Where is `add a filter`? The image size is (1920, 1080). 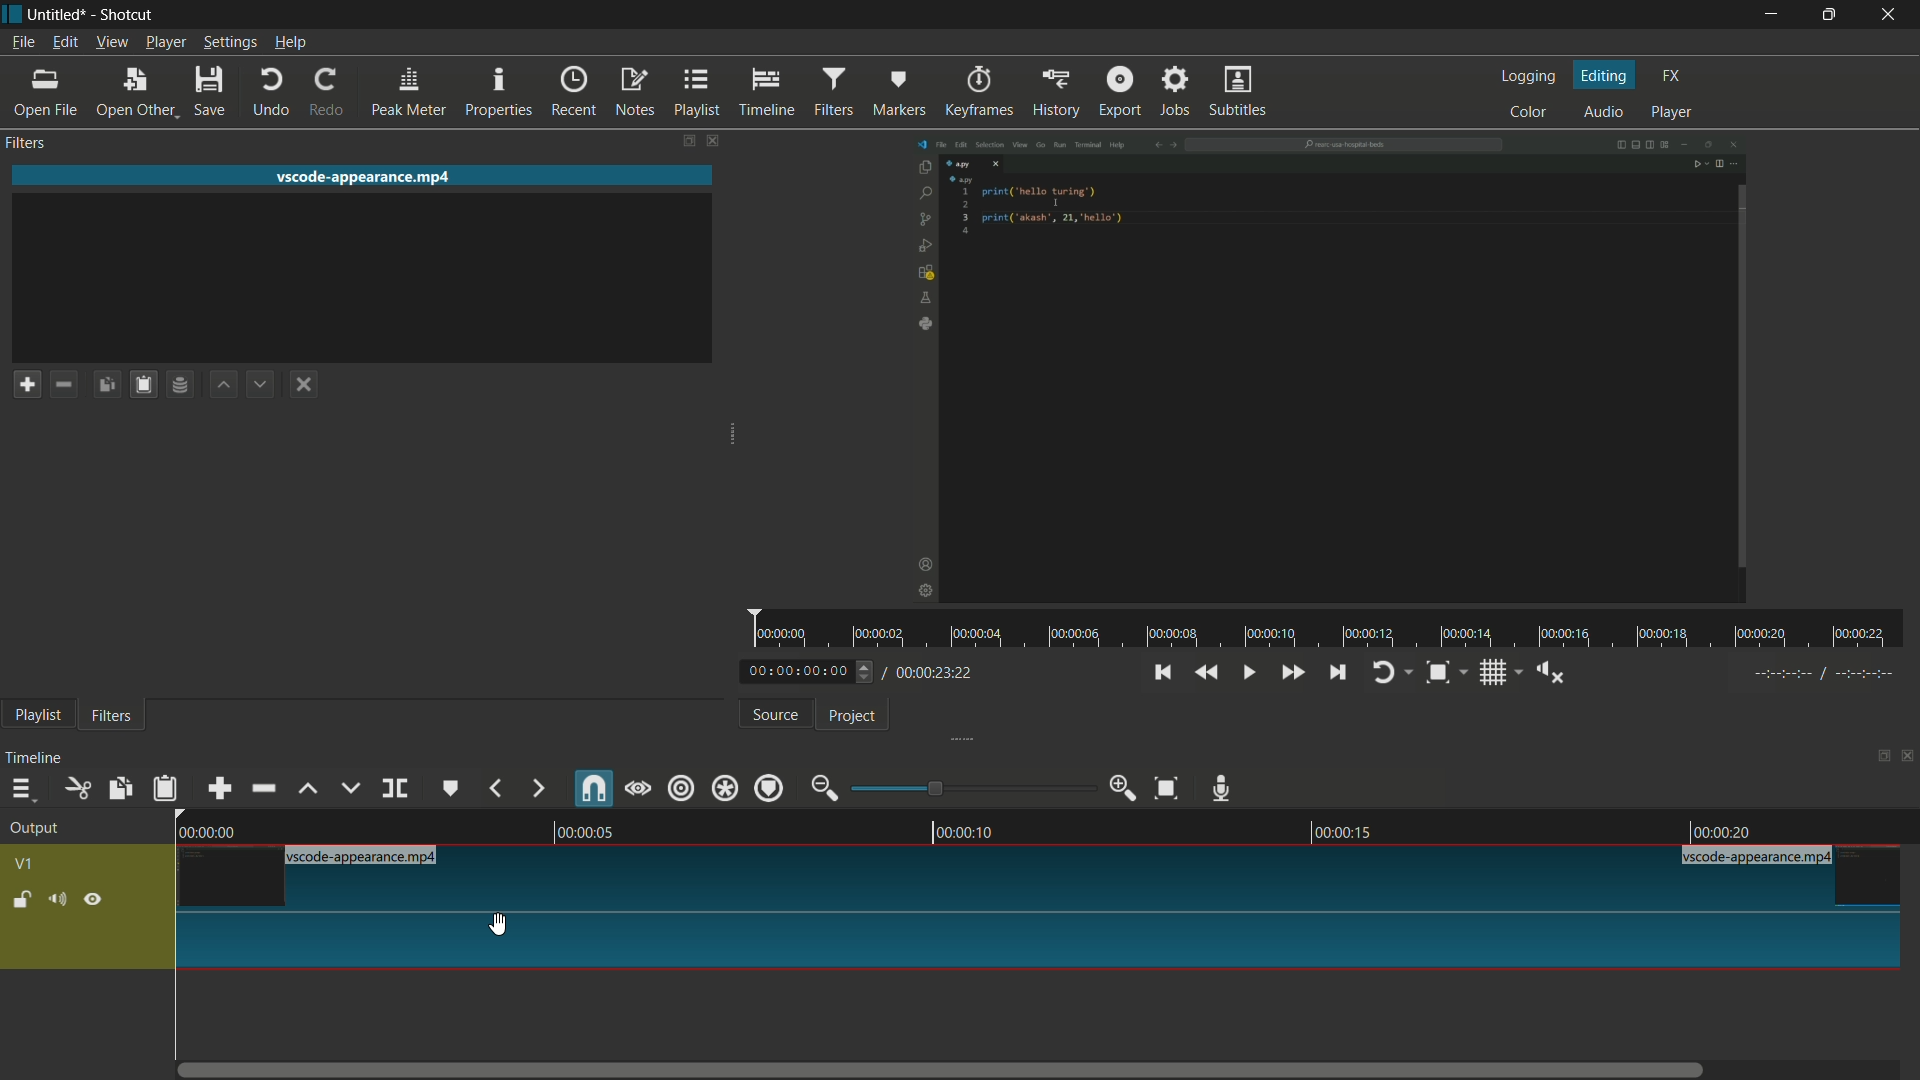
add a filter is located at coordinates (26, 383).